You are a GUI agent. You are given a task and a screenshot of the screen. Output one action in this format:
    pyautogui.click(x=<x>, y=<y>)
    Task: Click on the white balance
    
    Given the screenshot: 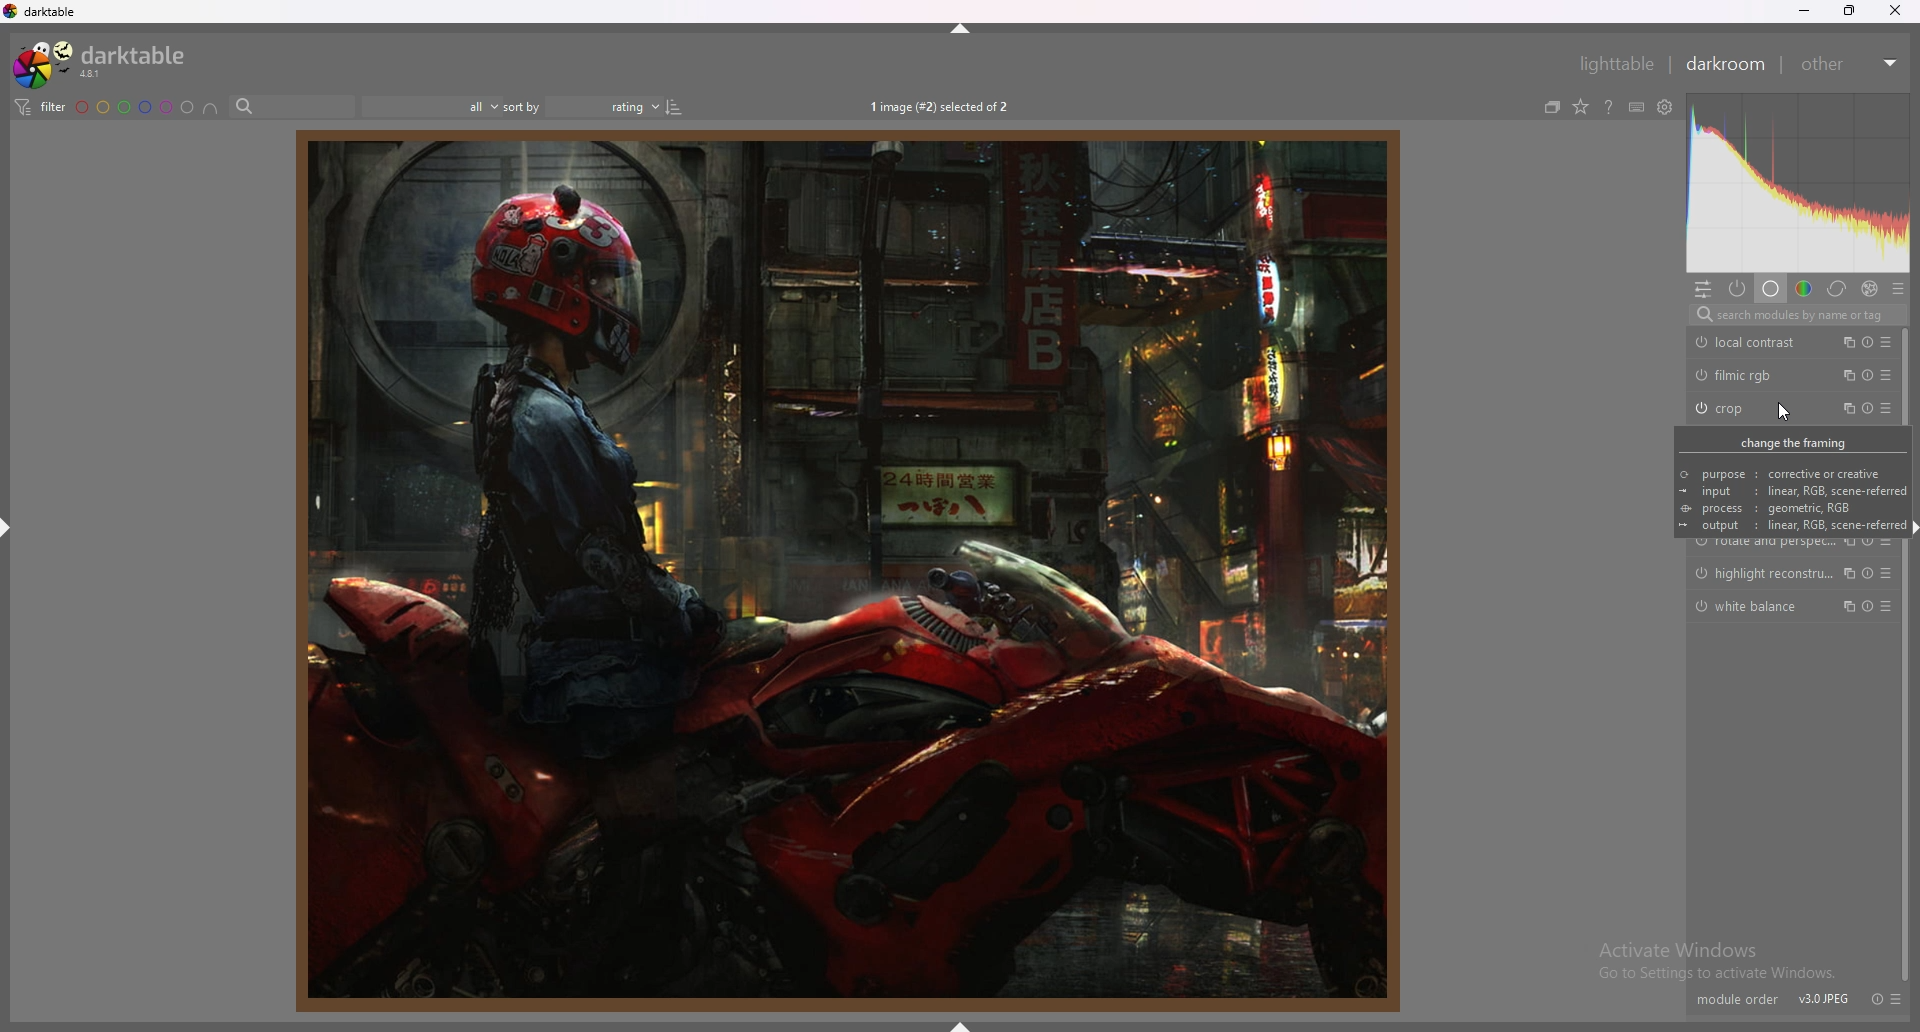 What is the action you would take?
    pyautogui.click(x=1753, y=607)
    